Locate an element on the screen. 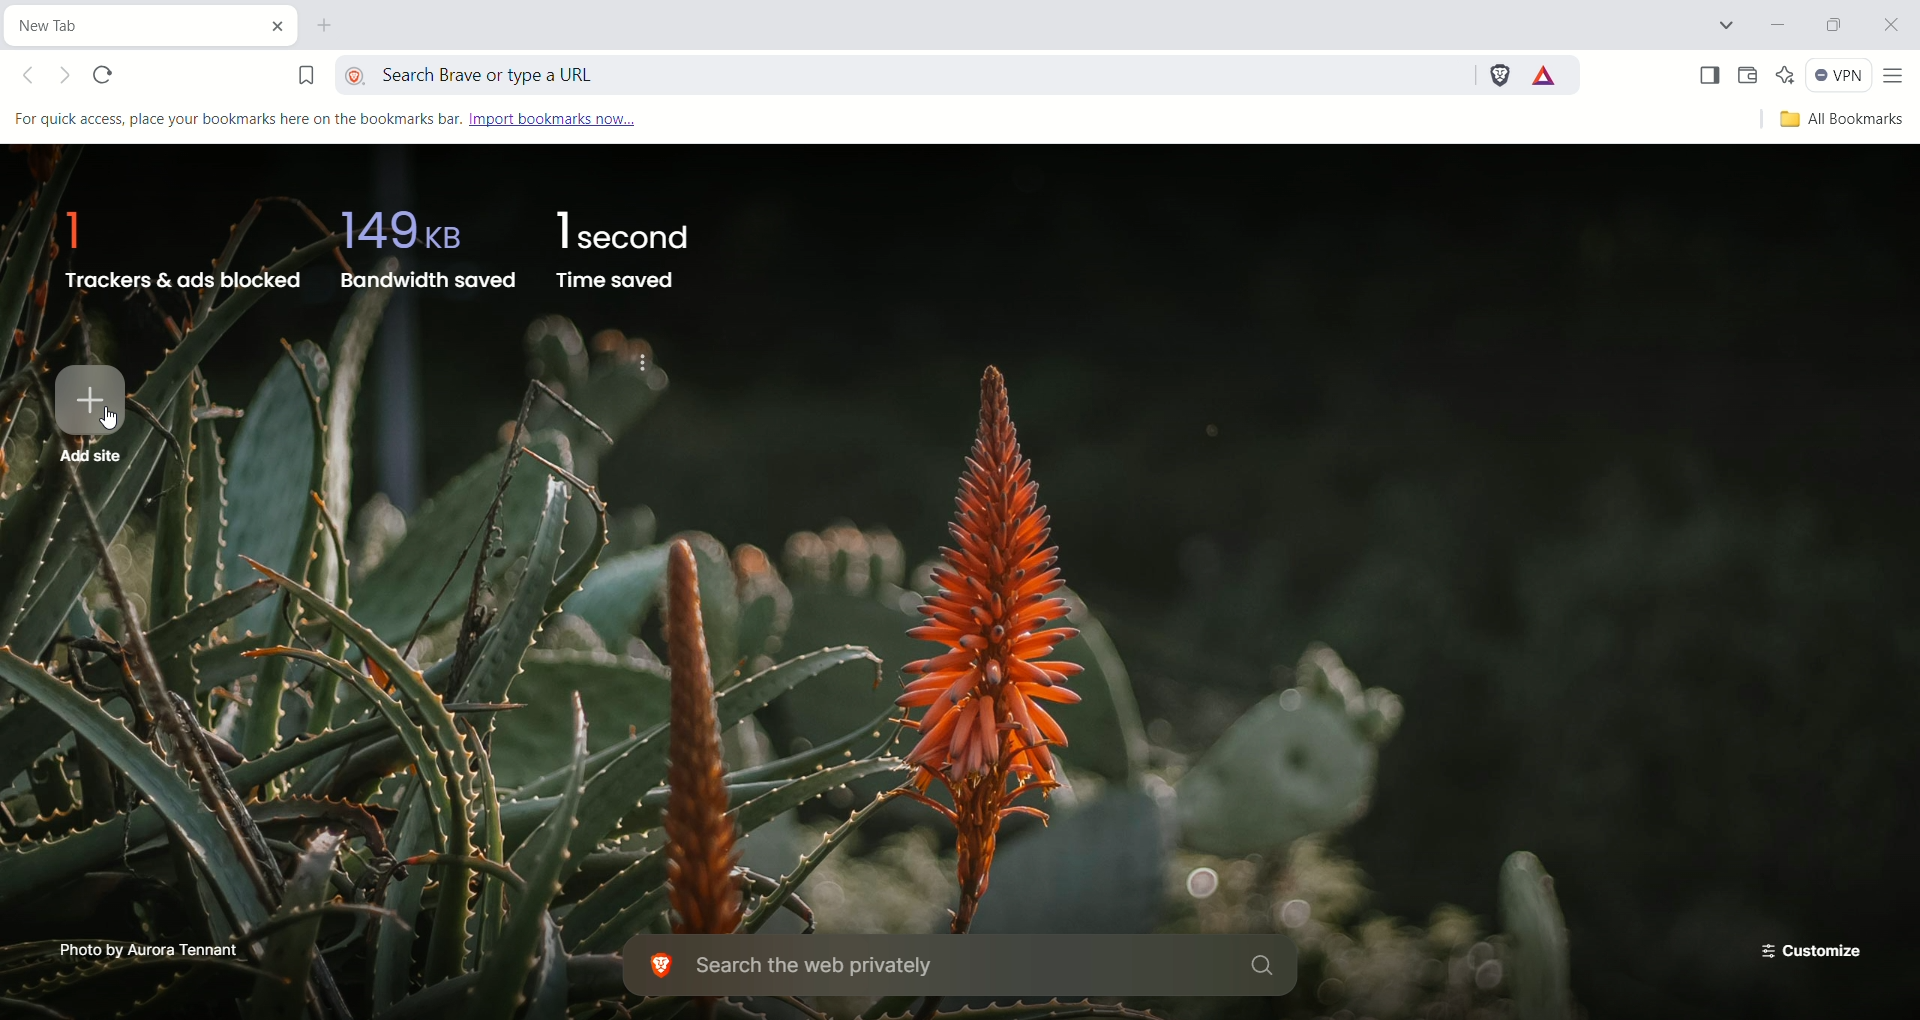  all bookmarks is located at coordinates (1838, 121).